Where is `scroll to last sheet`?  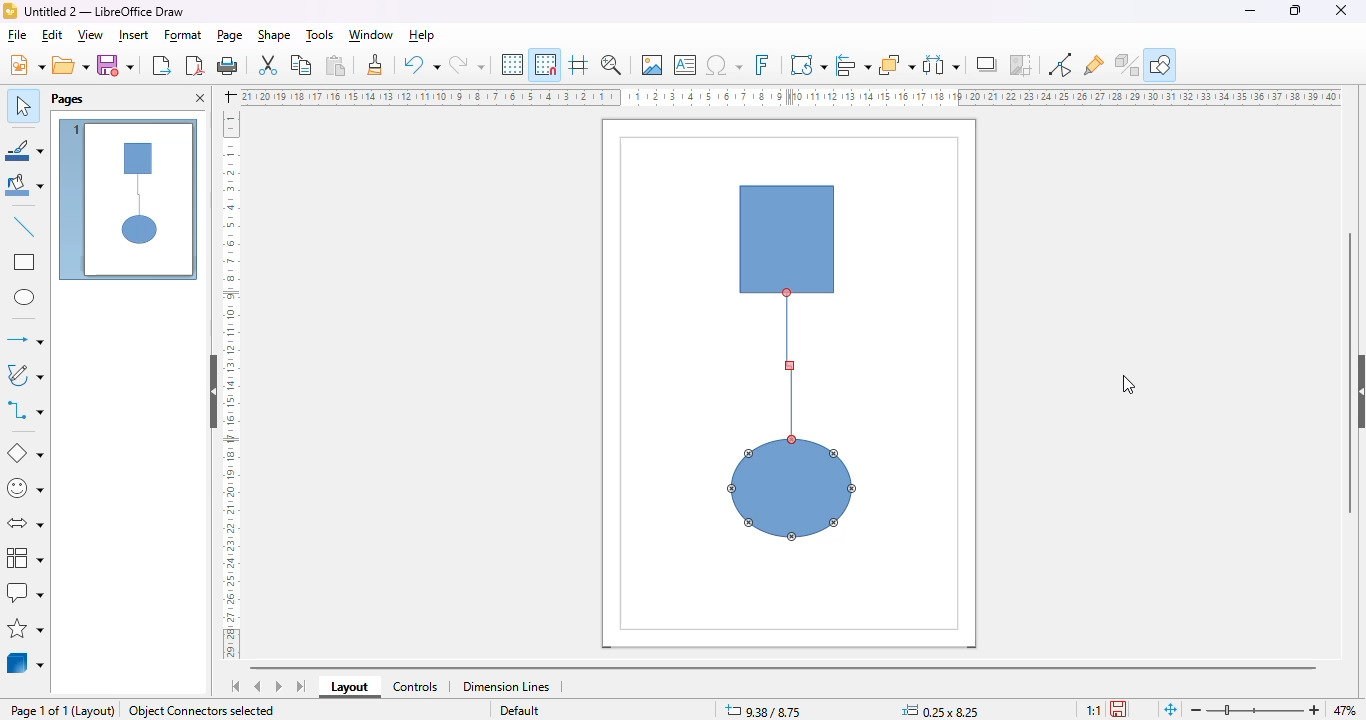 scroll to last sheet is located at coordinates (302, 687).